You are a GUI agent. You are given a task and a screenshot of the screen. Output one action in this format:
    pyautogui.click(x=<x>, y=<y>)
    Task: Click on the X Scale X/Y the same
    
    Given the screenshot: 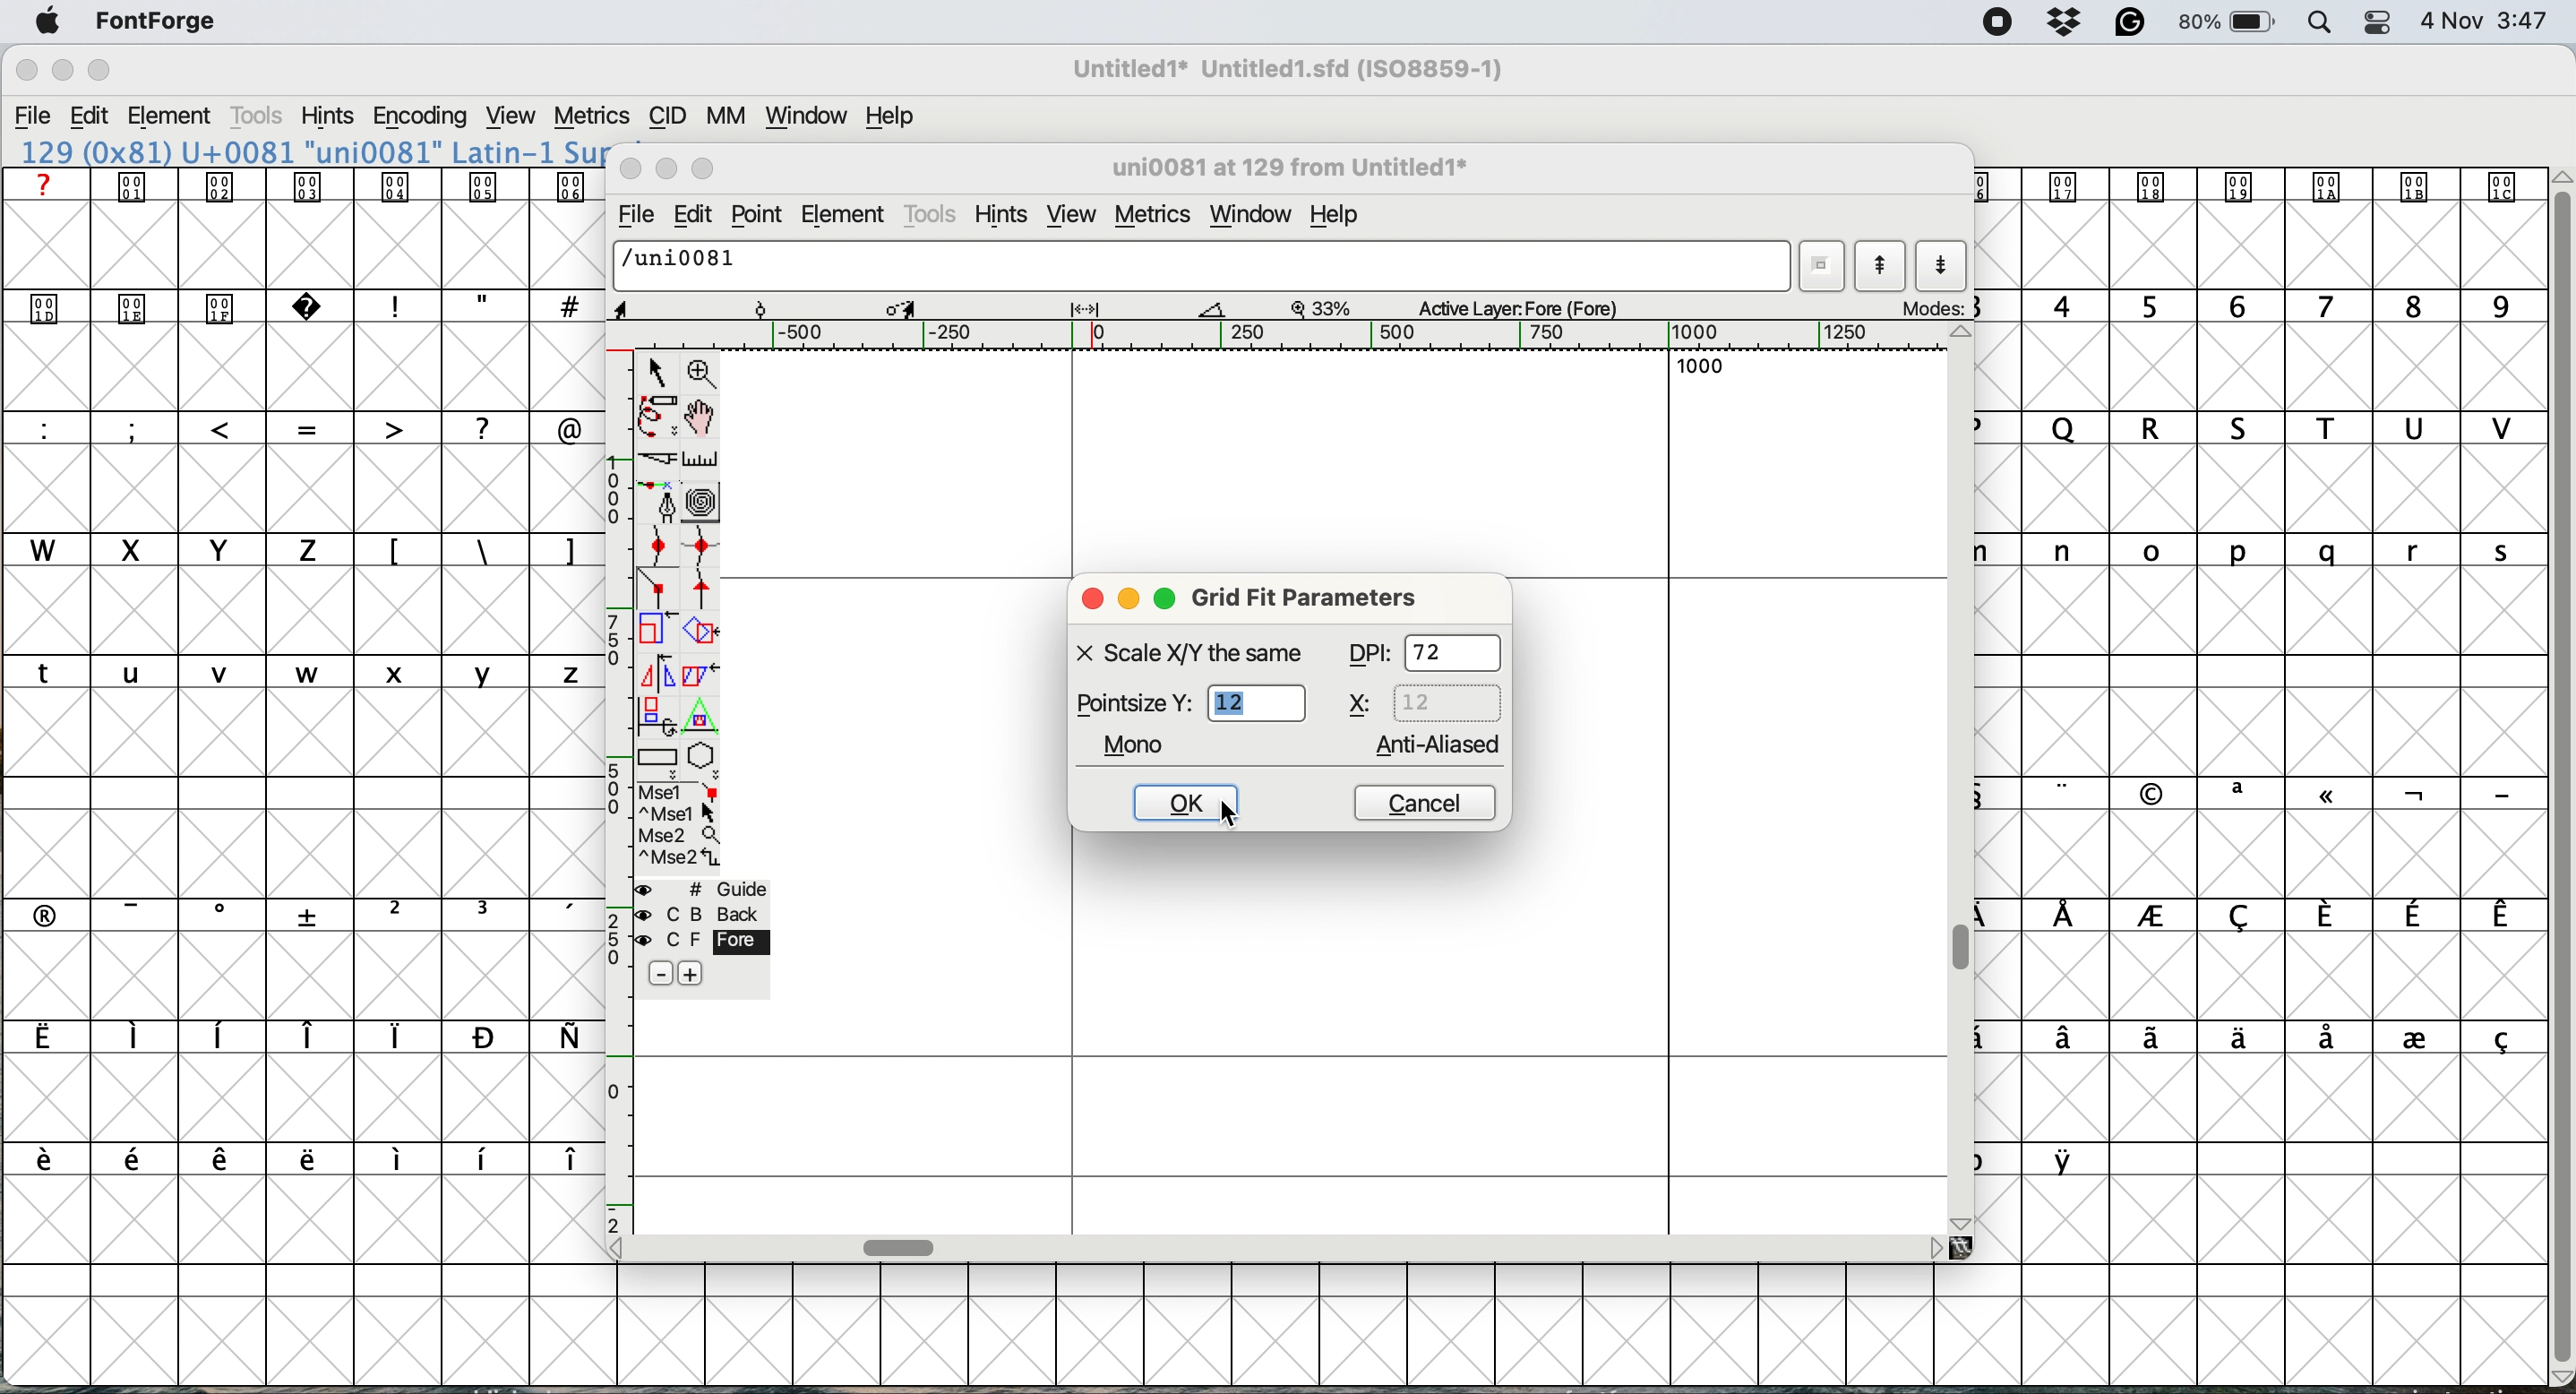 What is the action you would take?
    pyautogui.click(x=1196, y=653)
    